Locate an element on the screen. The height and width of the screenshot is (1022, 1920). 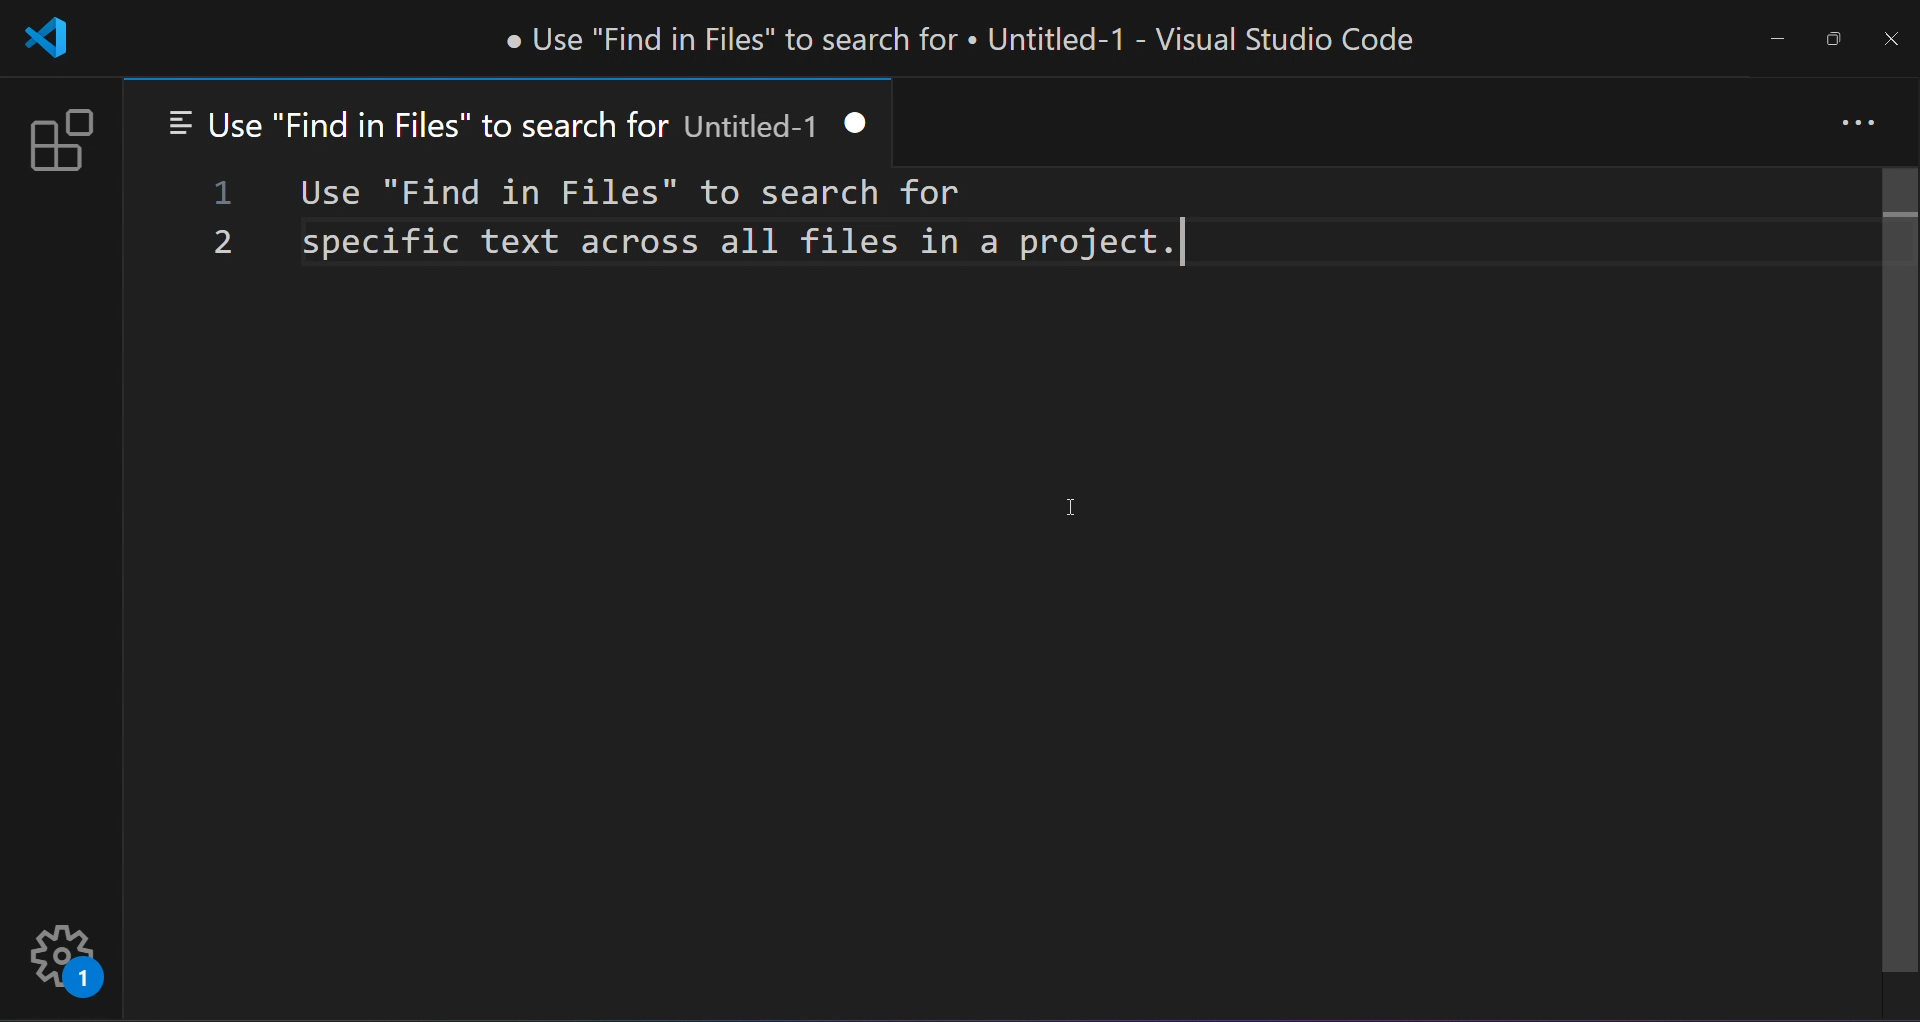
maximize is located at coordinates (1835, 39).